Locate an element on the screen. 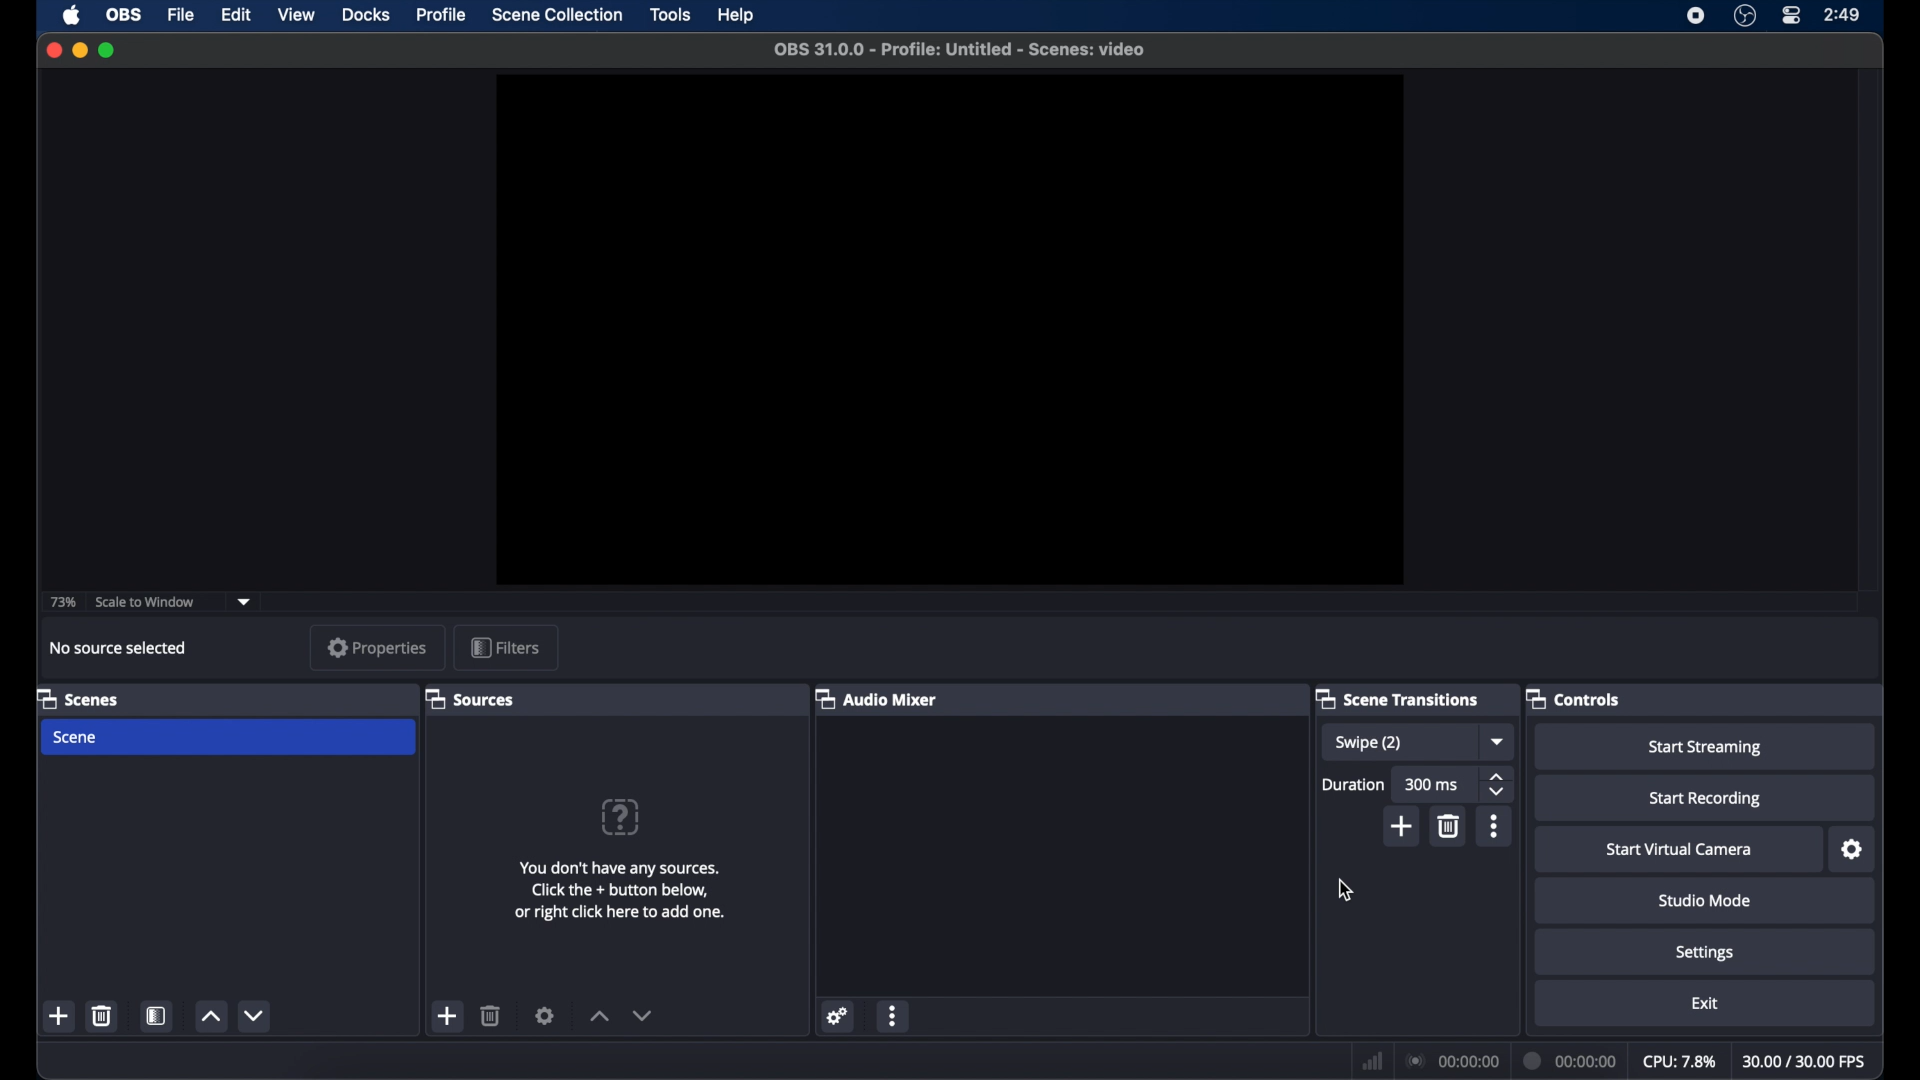 The width and height of the screenshot is (1920, 1080). 73% is located at coordinates (62, 602).